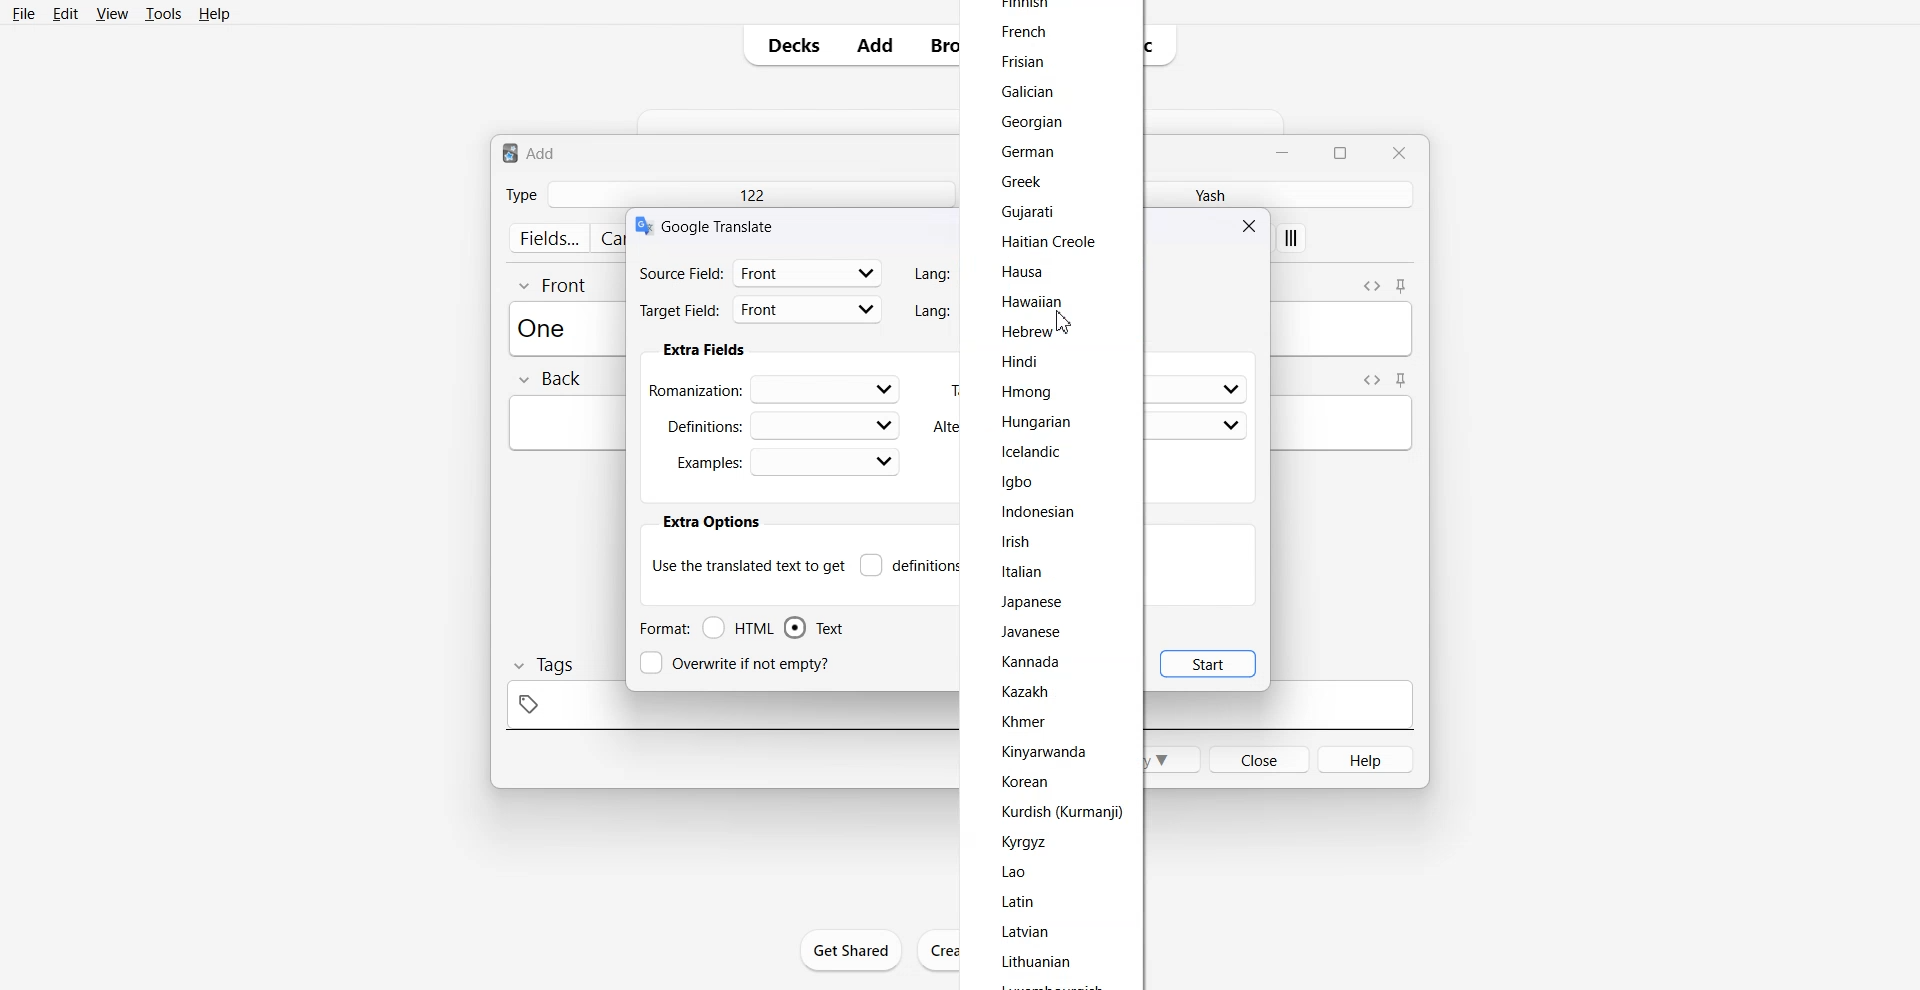  I want to click on Maximize, so click(1344, 151).